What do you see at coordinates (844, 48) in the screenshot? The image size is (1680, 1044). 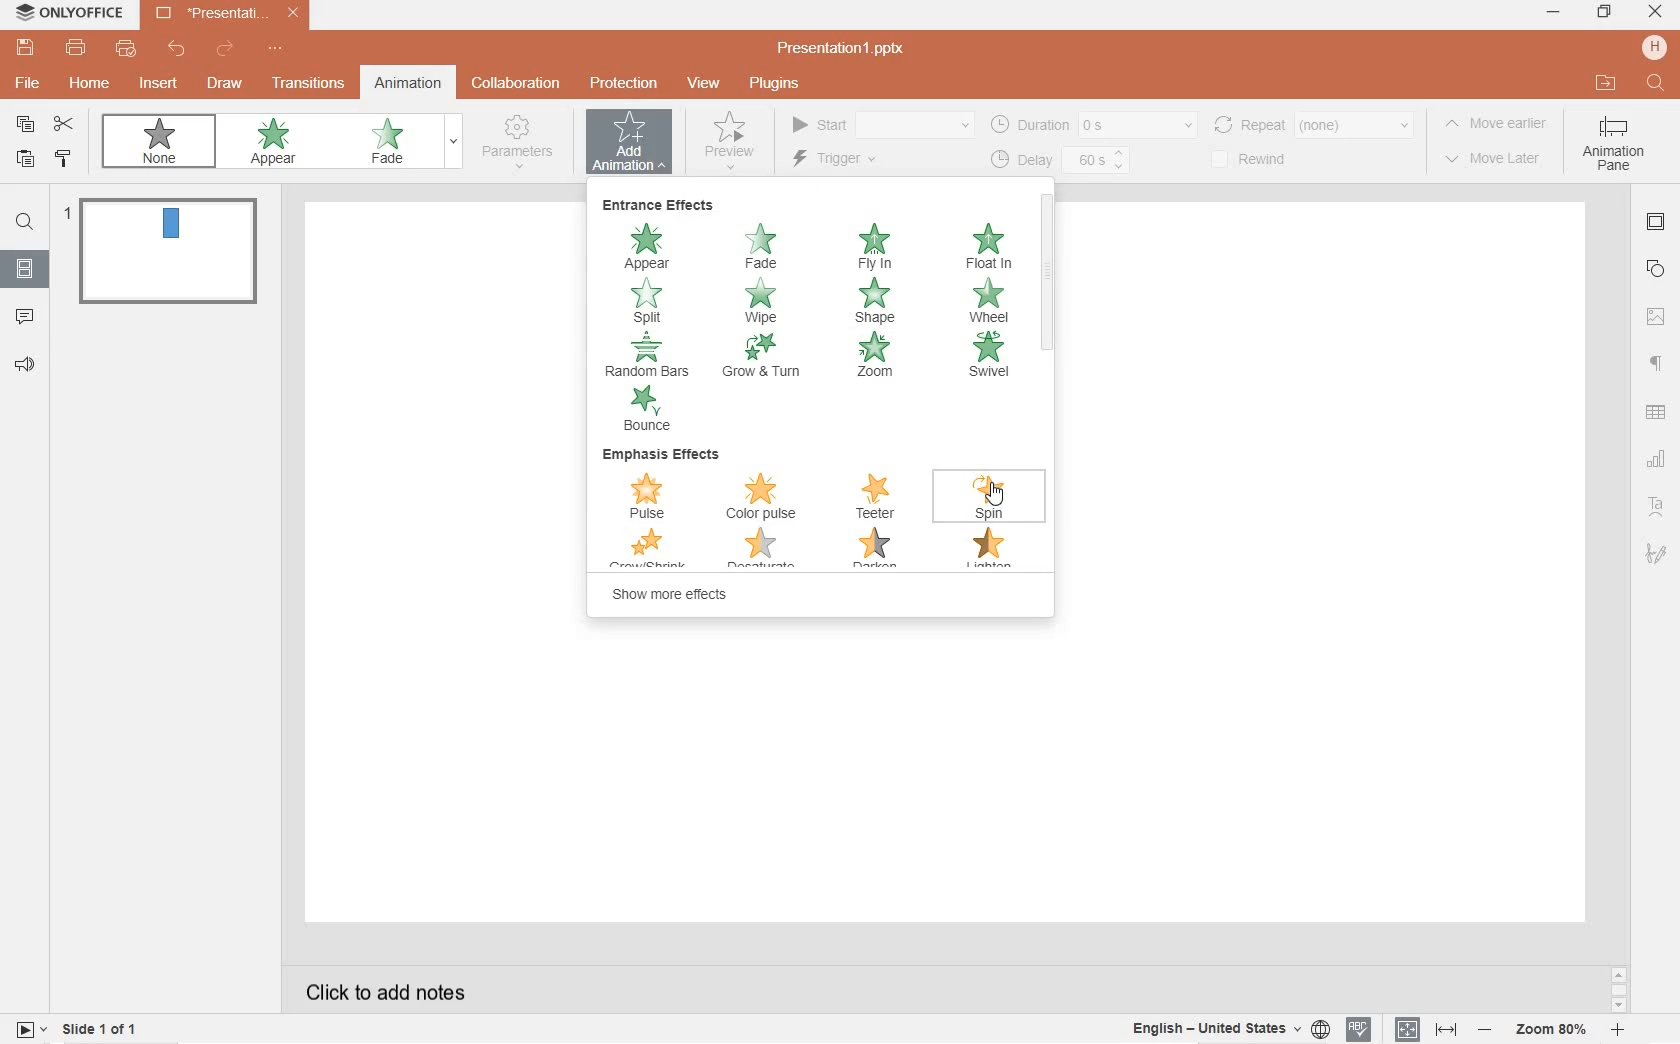 I see `Presentation1.pptx` at bounding box center [844, 48].